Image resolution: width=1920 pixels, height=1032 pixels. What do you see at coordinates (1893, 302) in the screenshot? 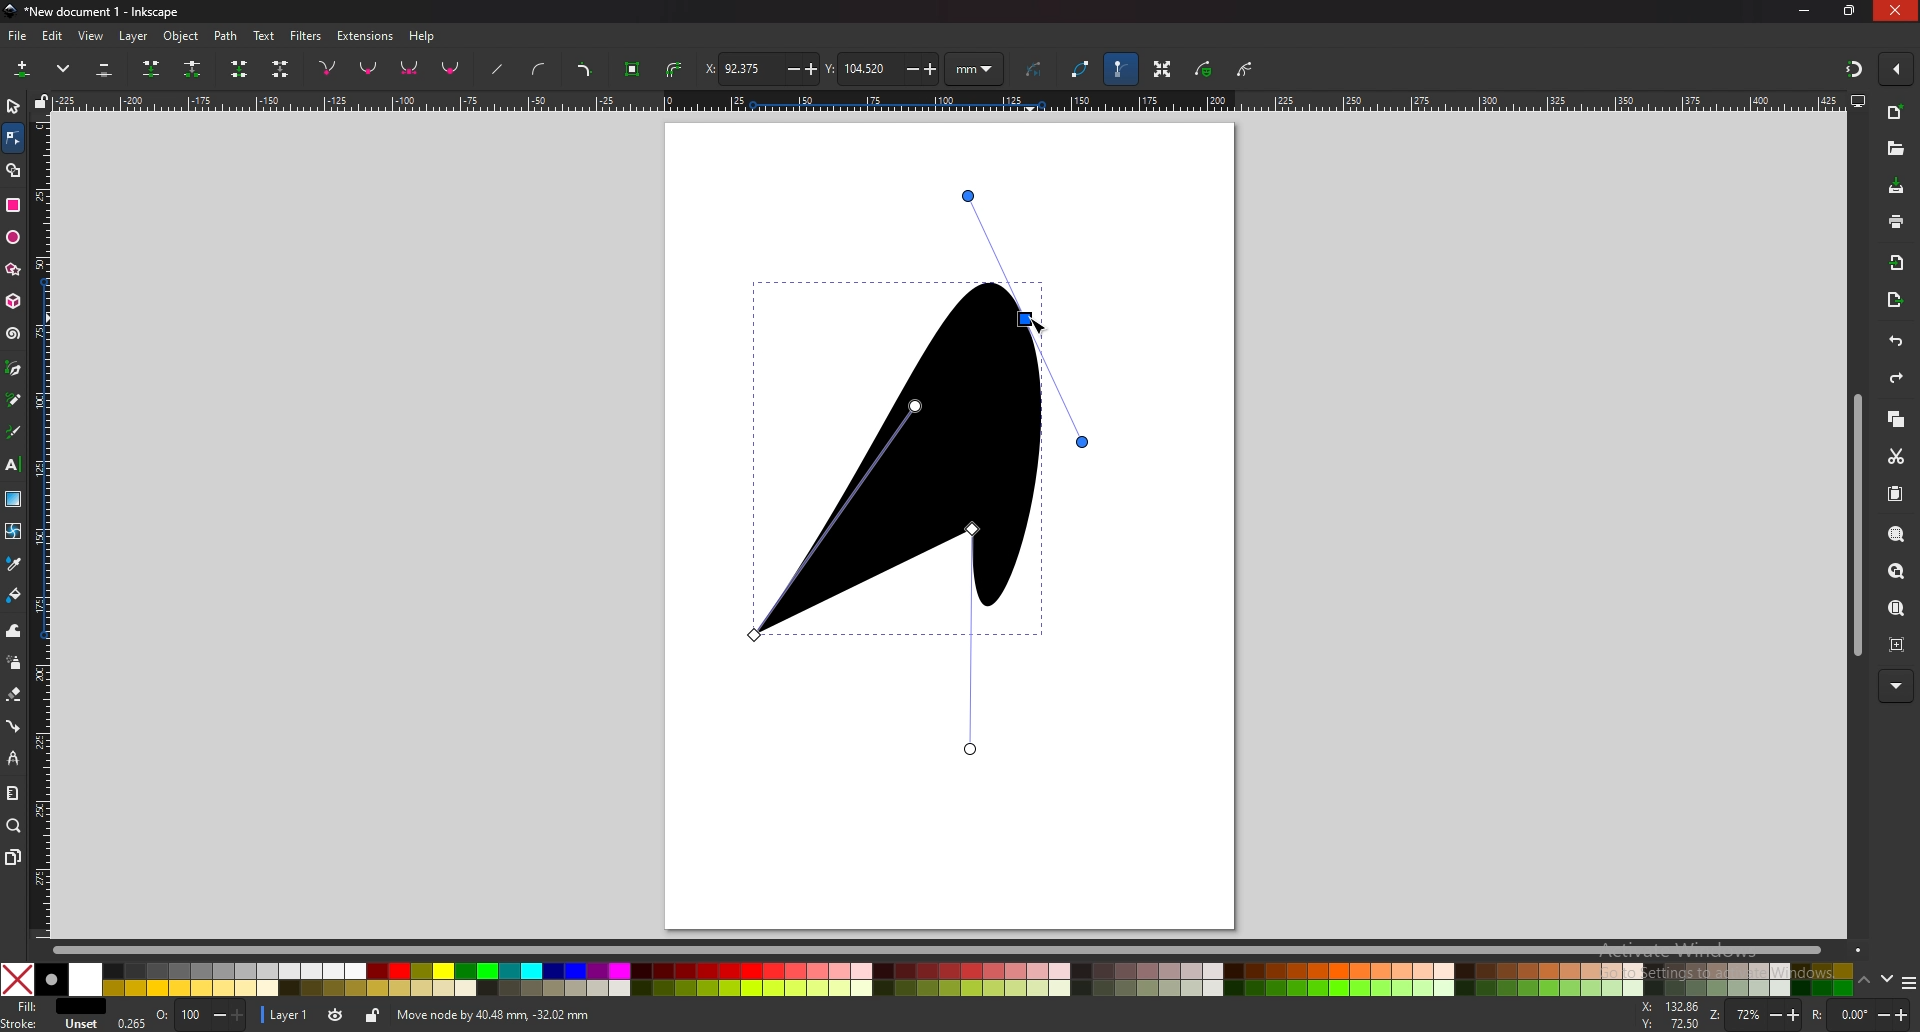
I see `export` at bounding box center [1893, 302].